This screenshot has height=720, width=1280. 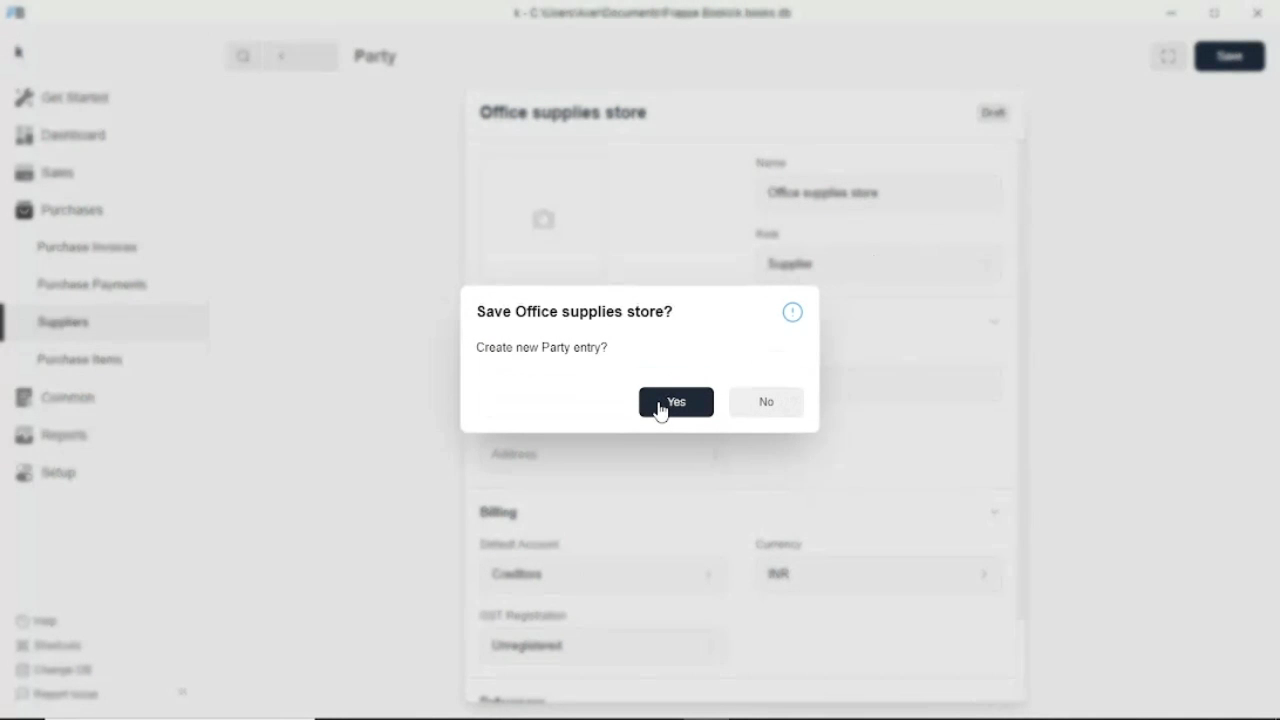 What do you see at coordinates (55, 671) in the screenshot?
I see `Change DB` at bounding box center [55, 671].